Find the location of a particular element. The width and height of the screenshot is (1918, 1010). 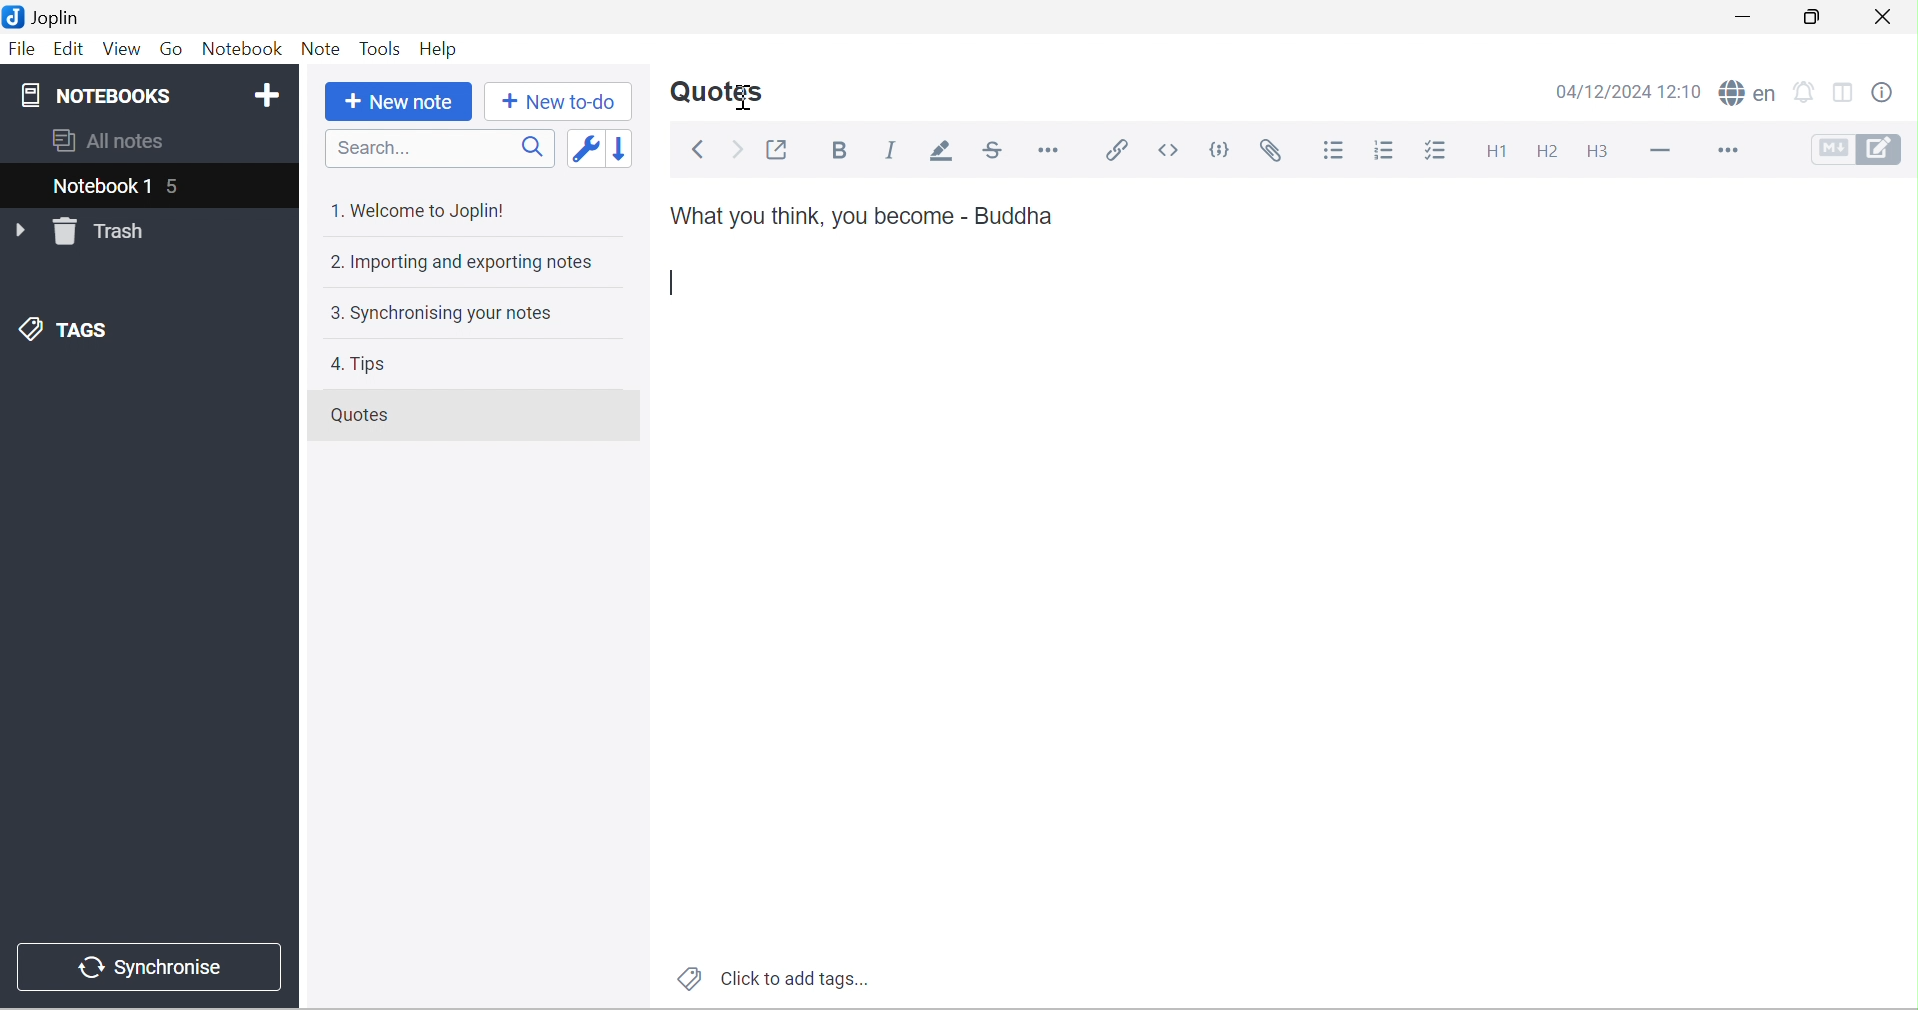

New to-do is located at coordinates (560, 105).